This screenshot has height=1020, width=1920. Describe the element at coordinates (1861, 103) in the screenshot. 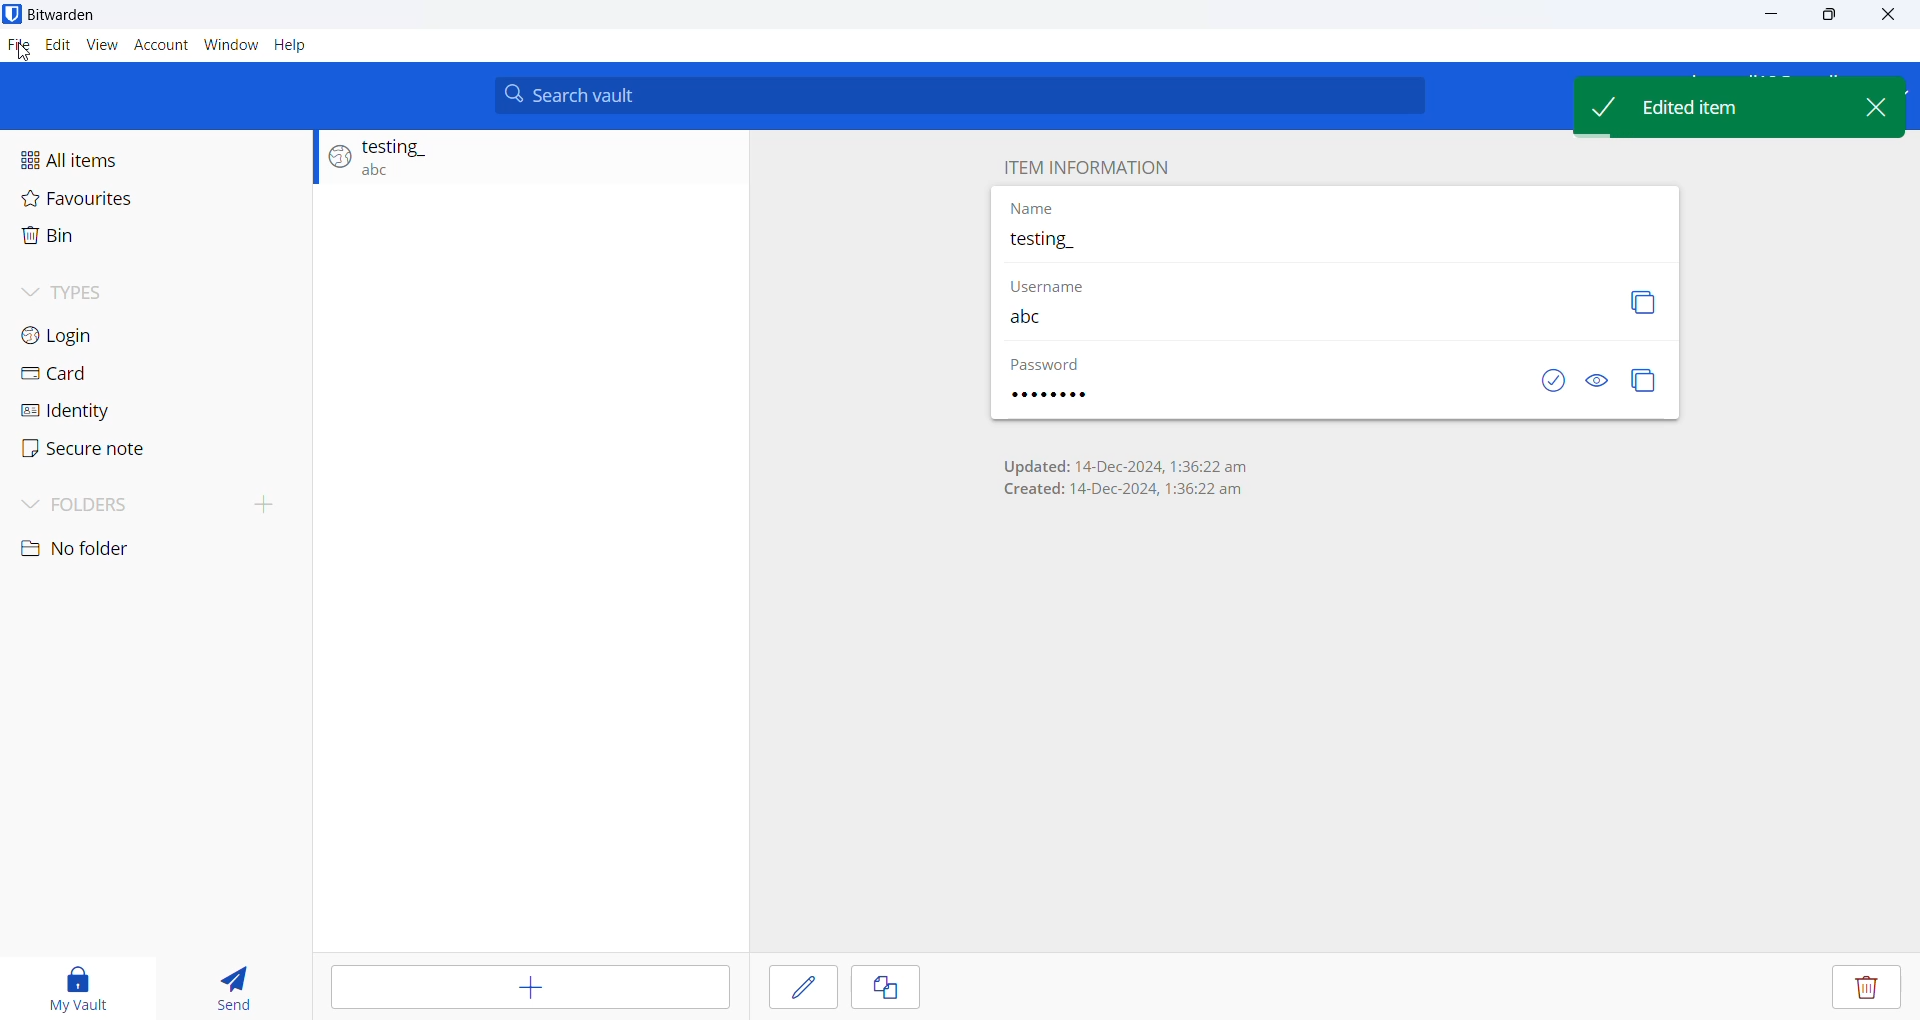

I see `Close popup` at that location.